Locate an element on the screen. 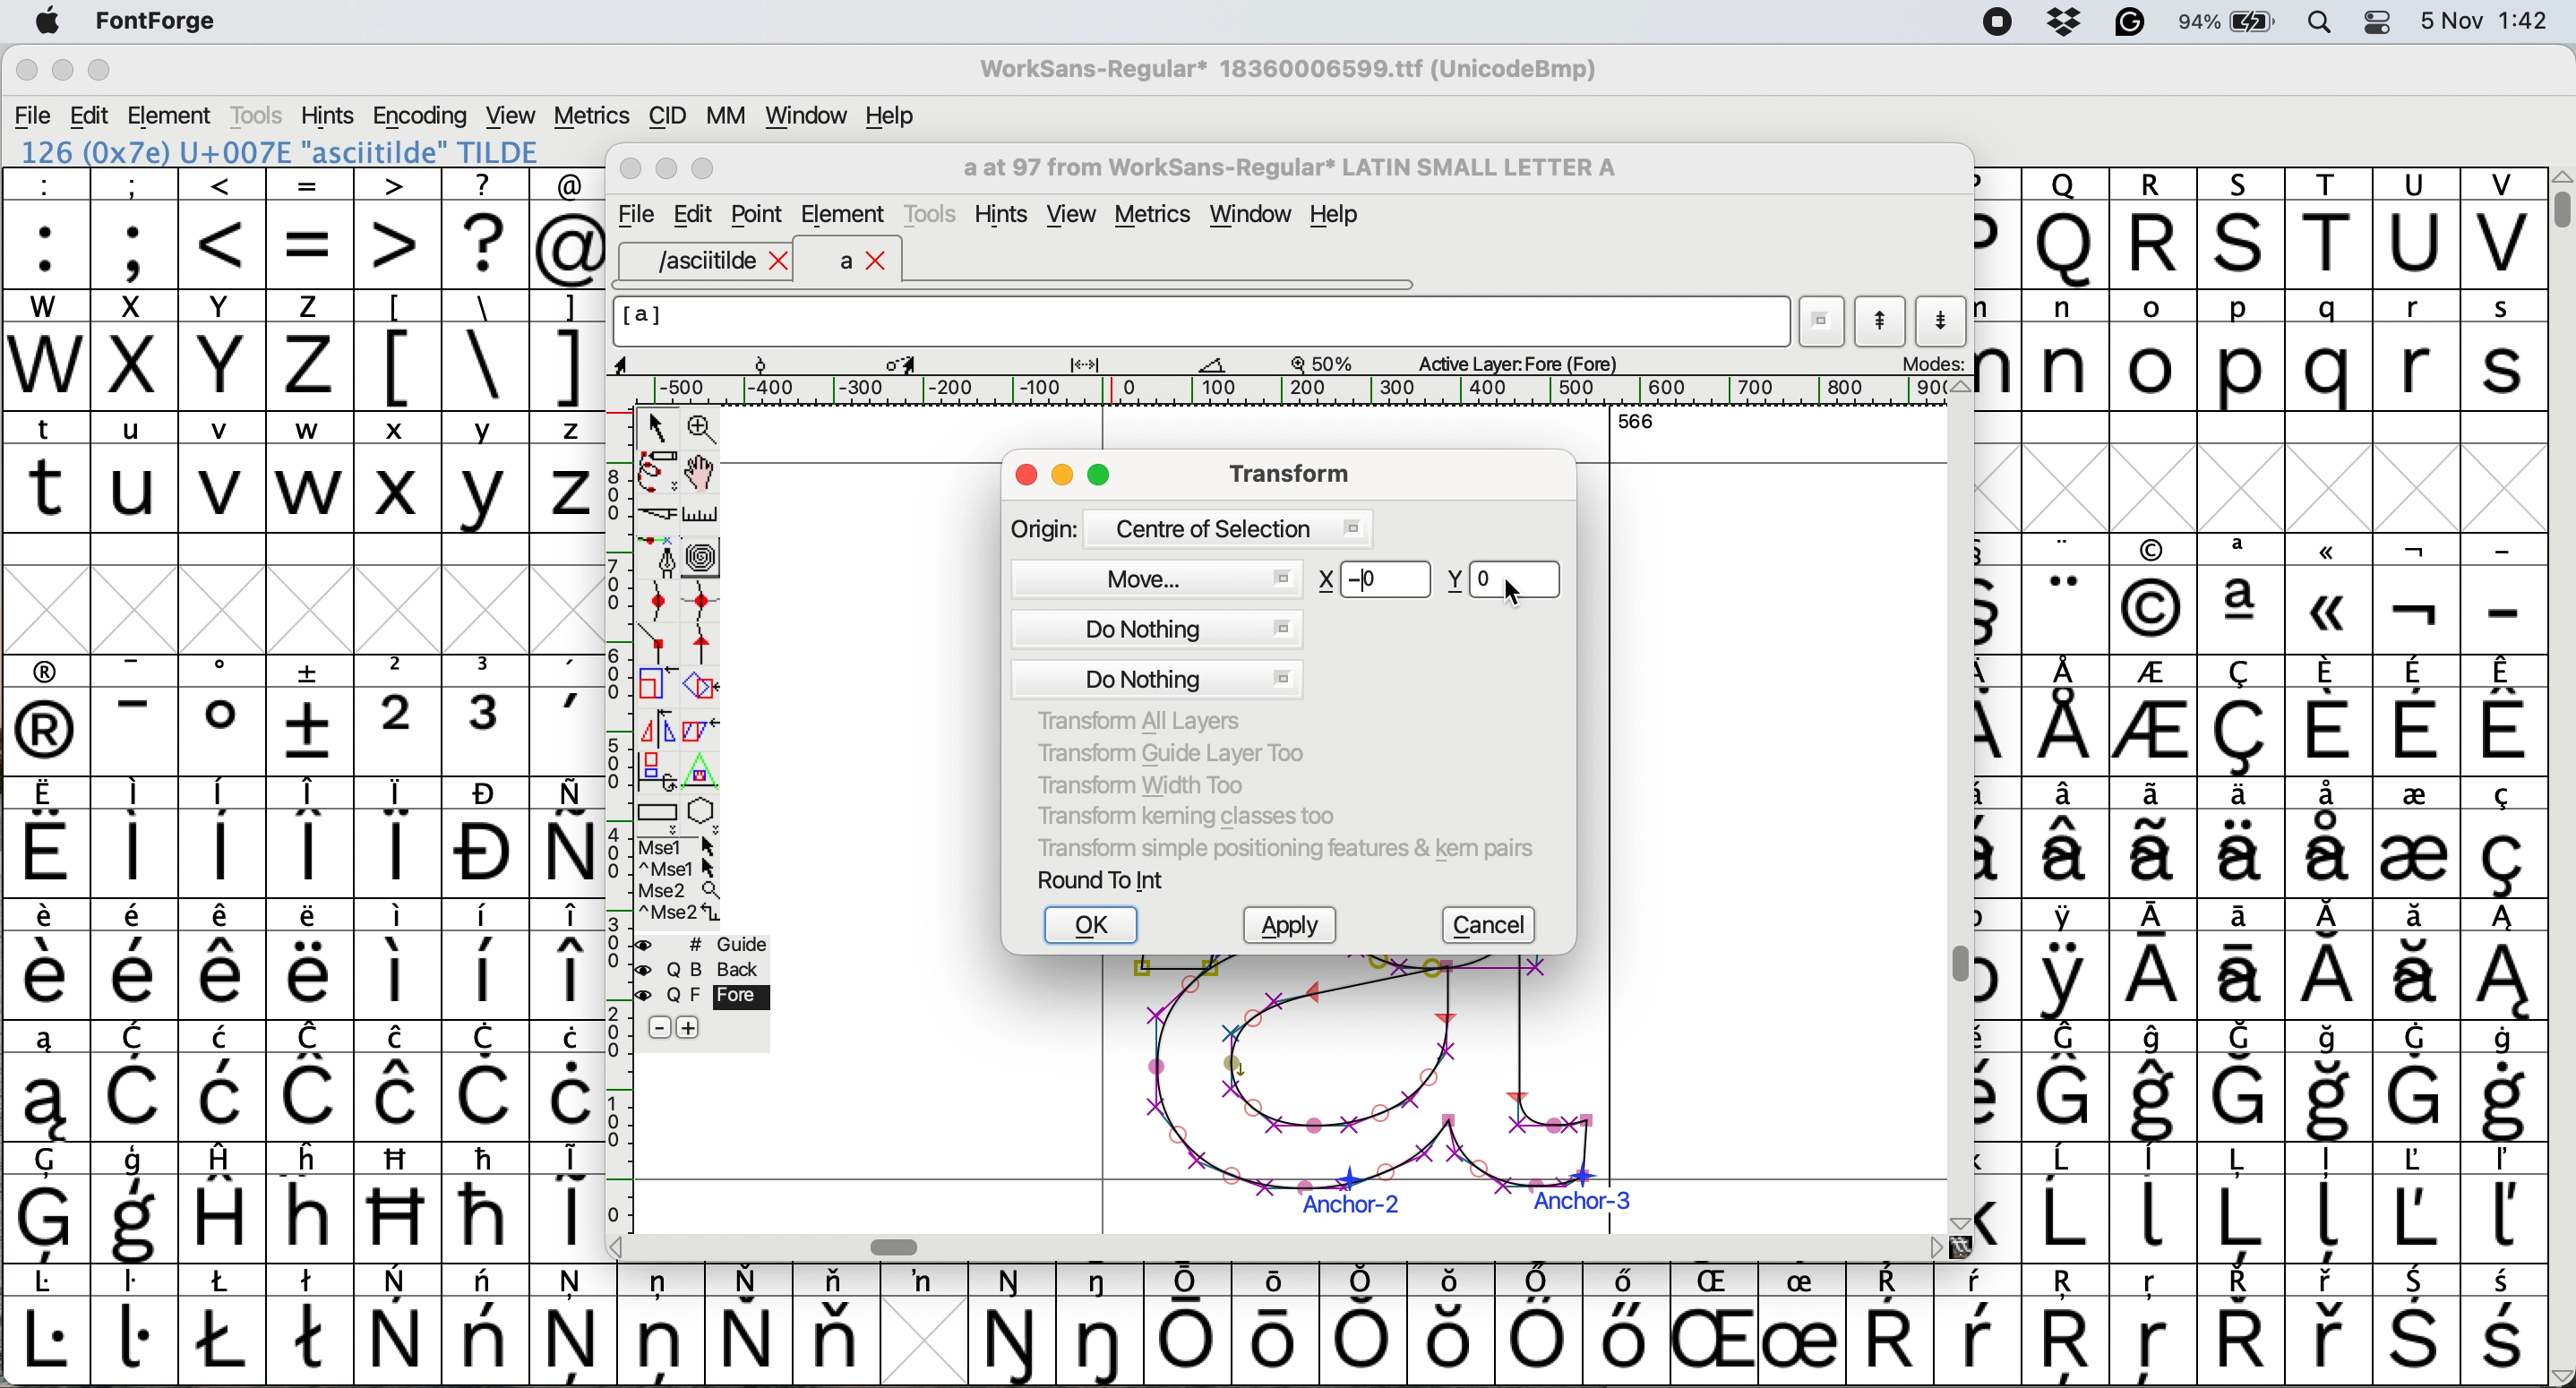  @ is located at coordinates (569, 229).